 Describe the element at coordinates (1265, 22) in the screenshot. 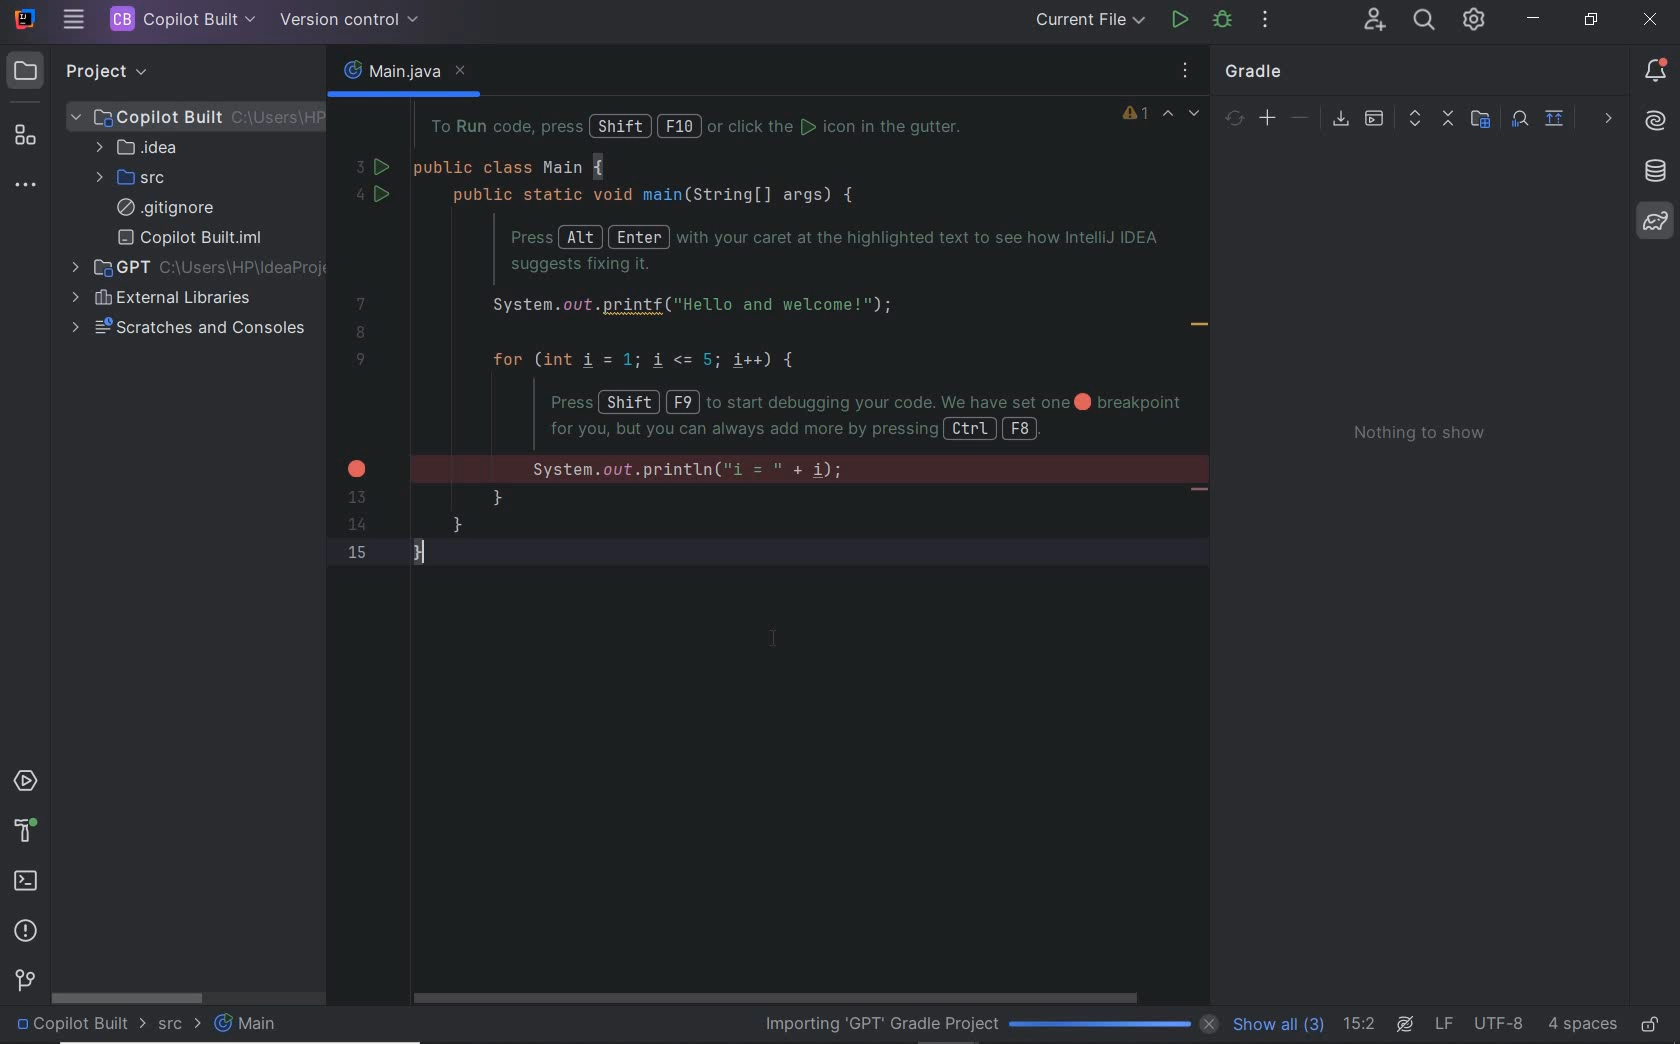

I see `MORE ACTIONS` at that location.